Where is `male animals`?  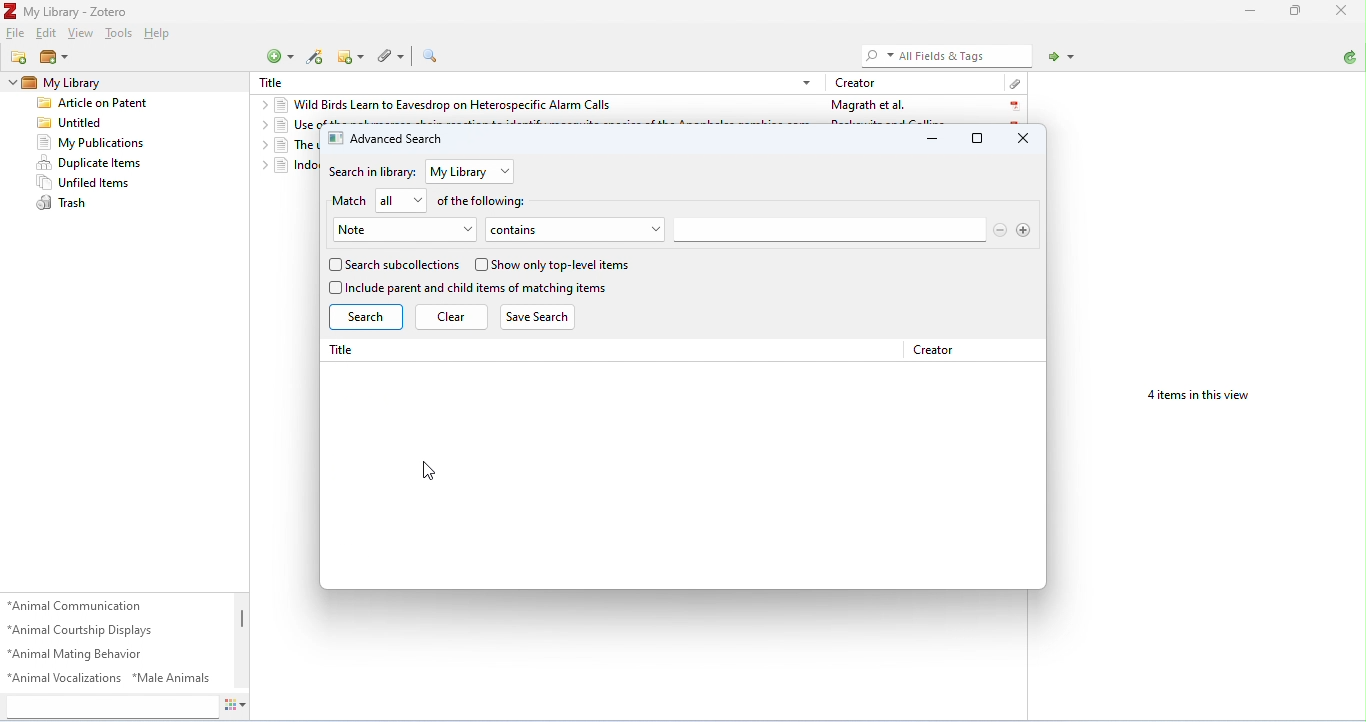 male animals is located at coordinates (171, 677).